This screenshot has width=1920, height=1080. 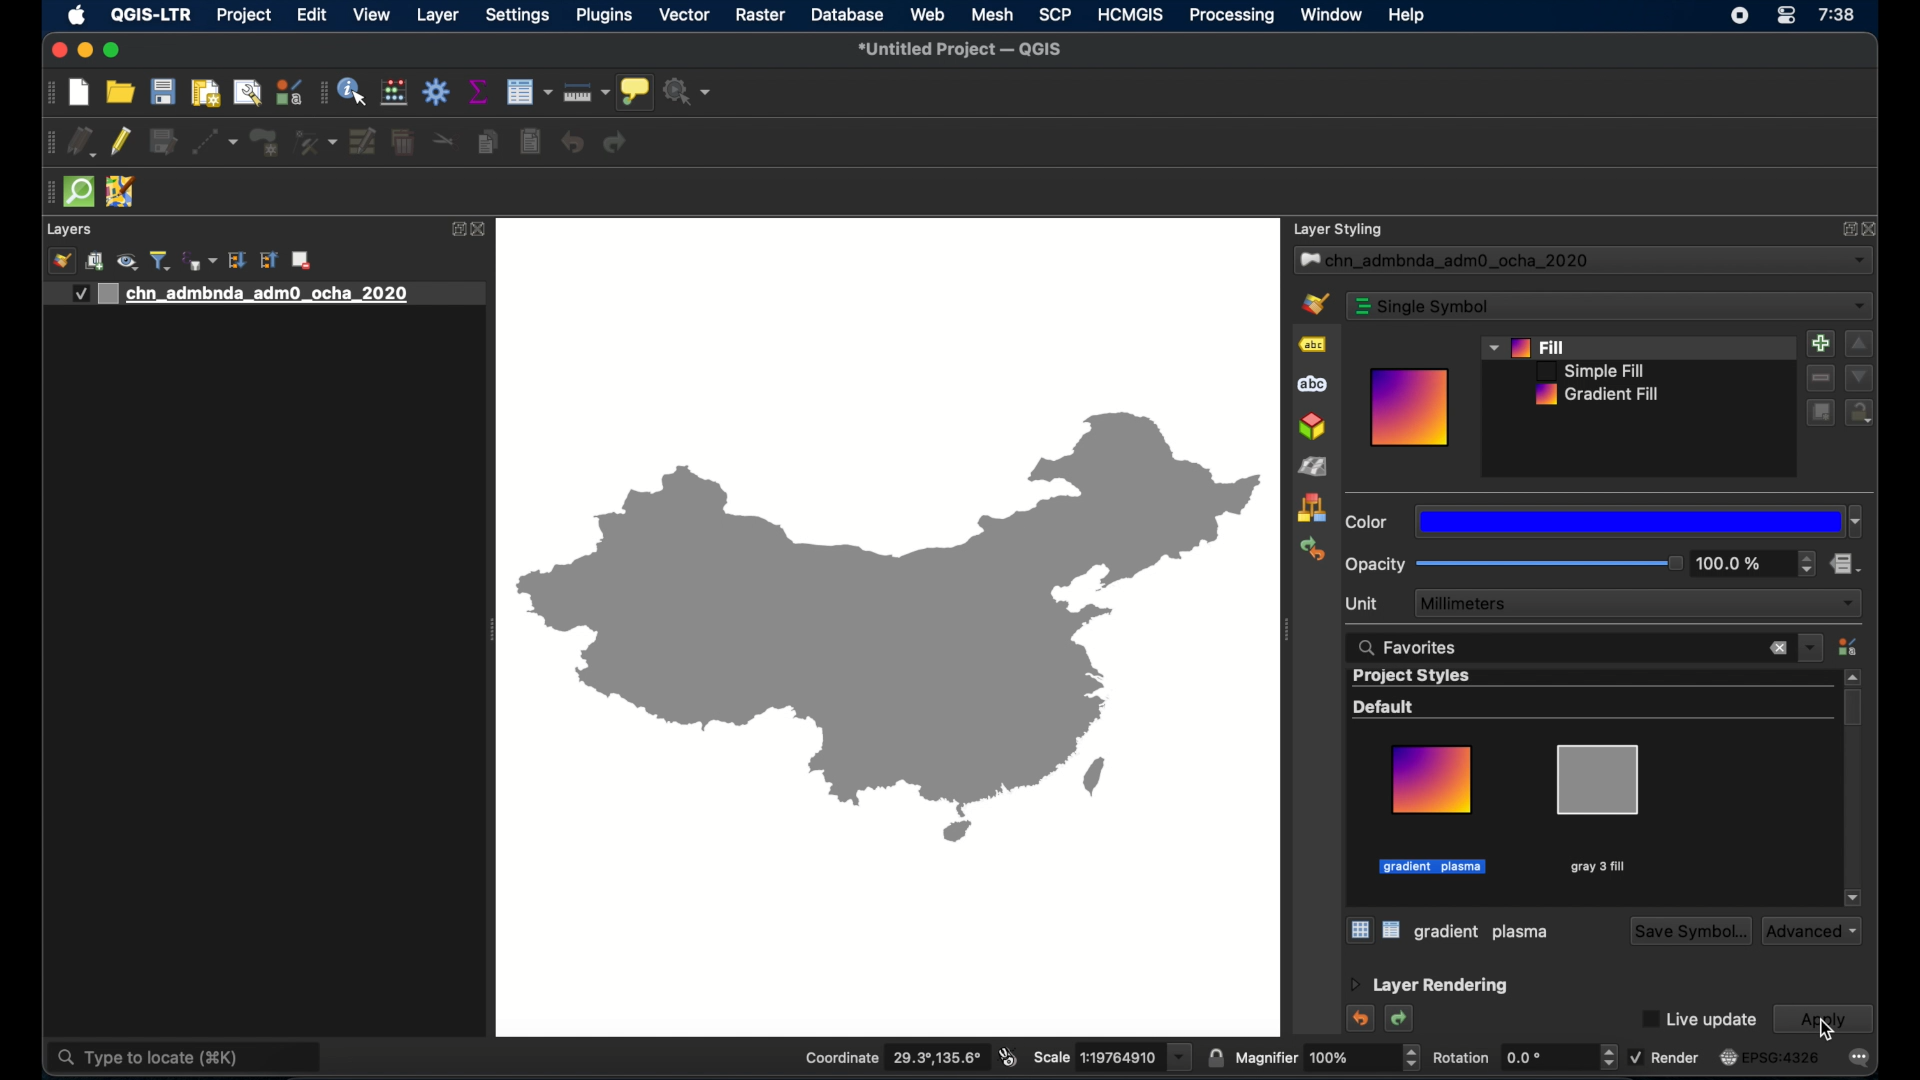 What do you see at coordinates (1733, 563) in the screenshot?
I see `opacity level` at bounding box center [1733, 563].